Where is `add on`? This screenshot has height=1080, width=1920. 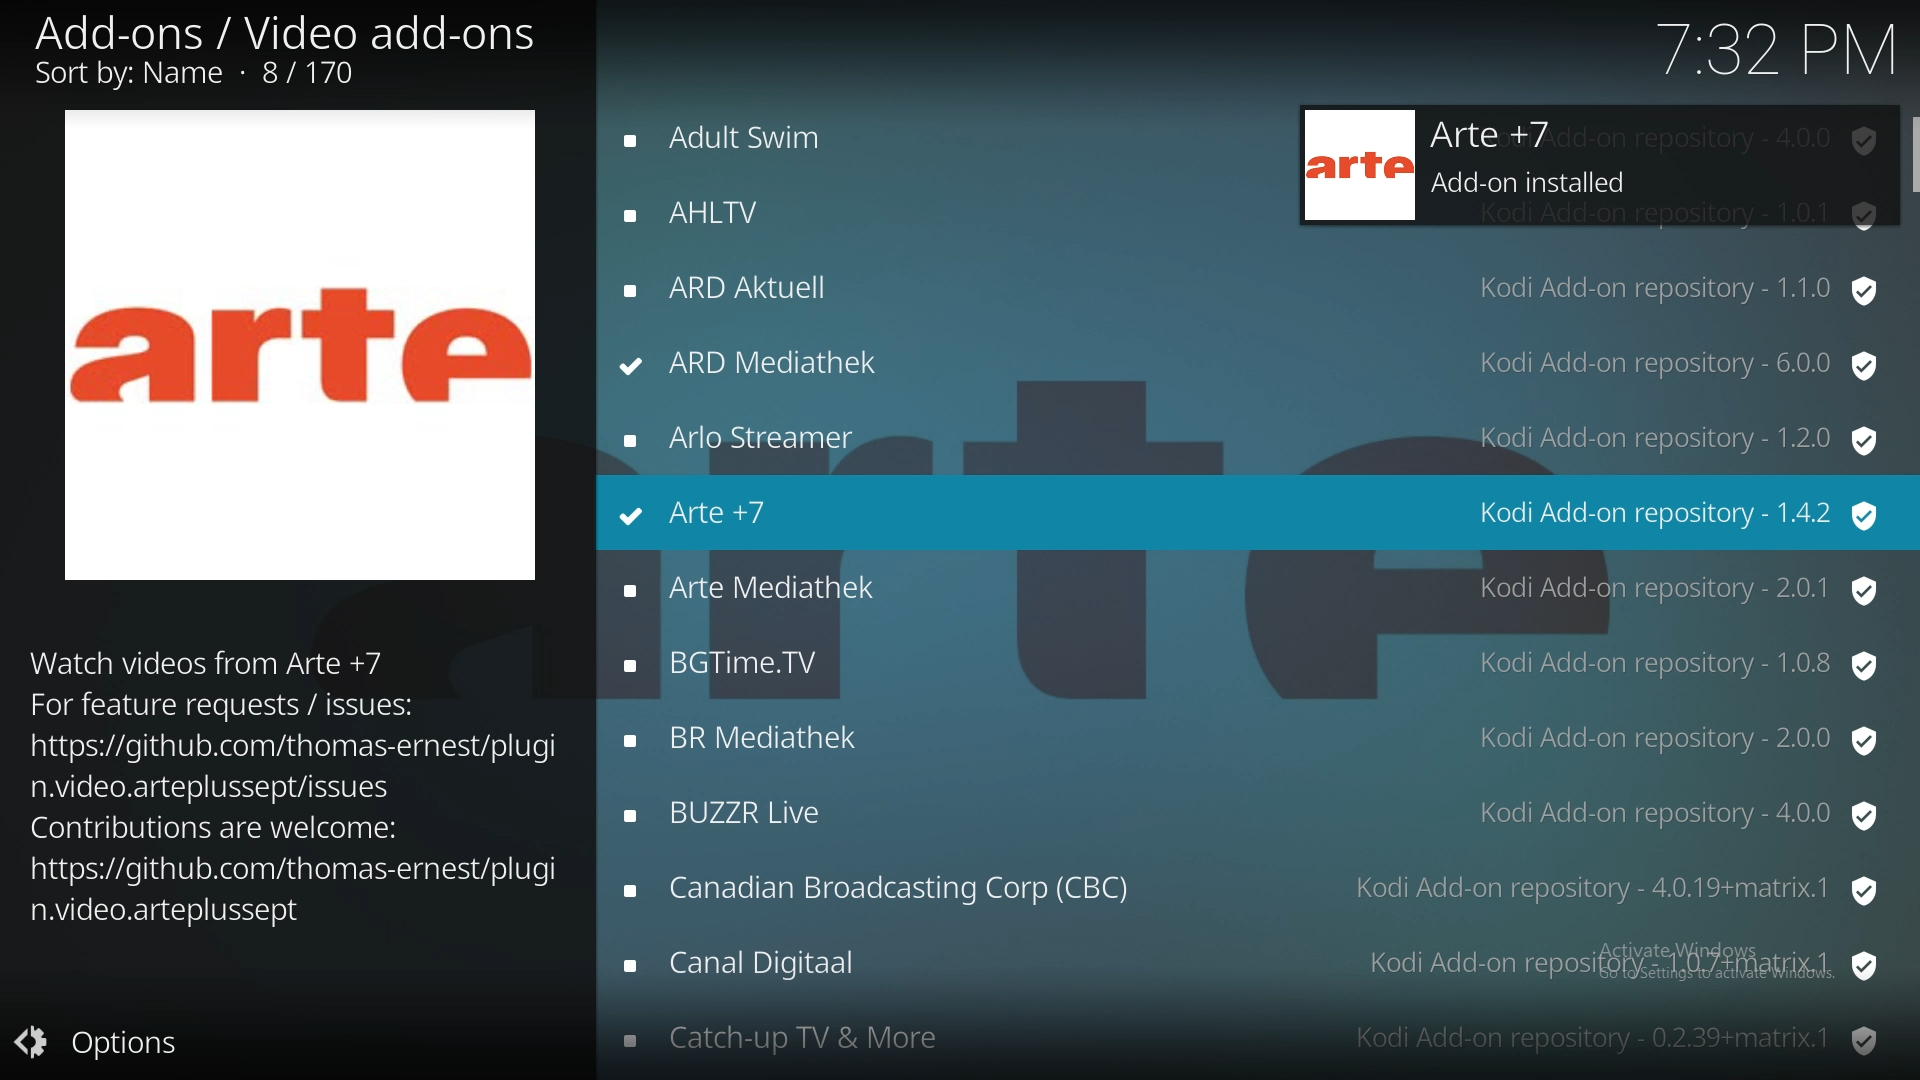
add on is located at coordinates (1251, 740).